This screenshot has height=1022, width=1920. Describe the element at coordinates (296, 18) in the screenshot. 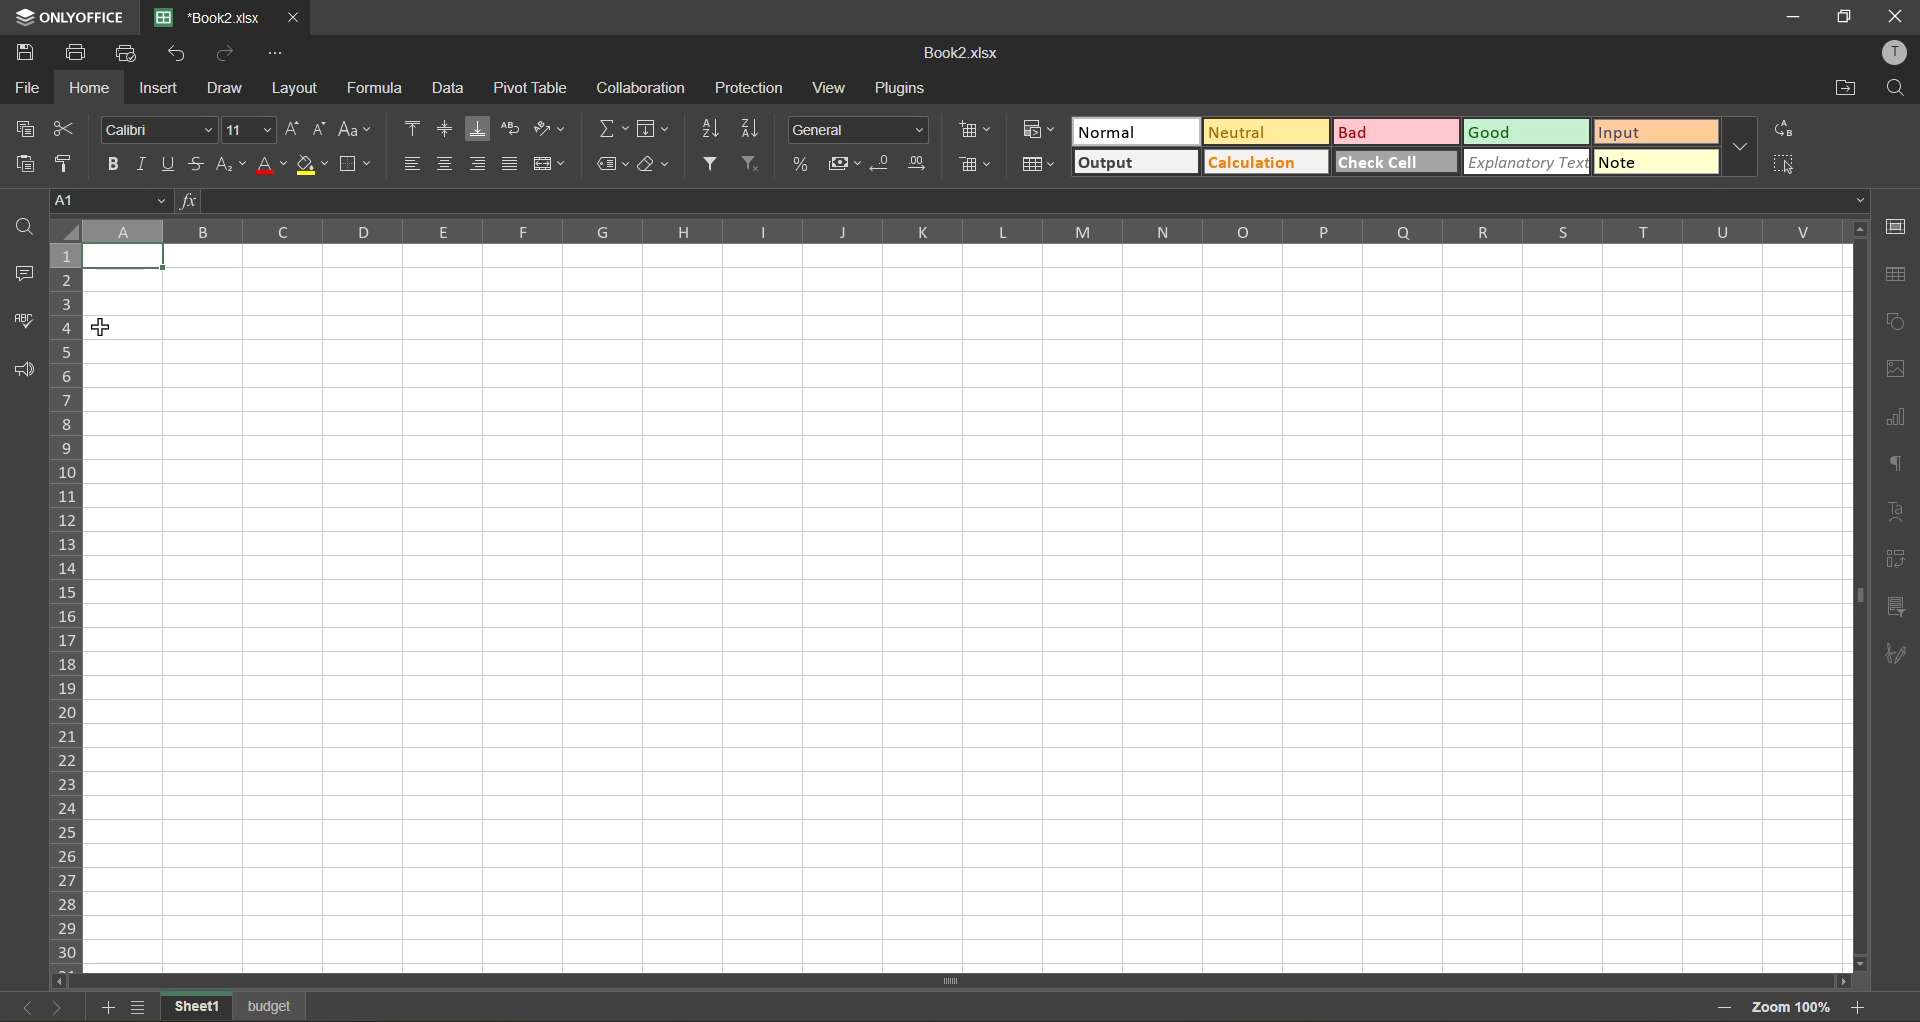

I see `close tab` at that location.